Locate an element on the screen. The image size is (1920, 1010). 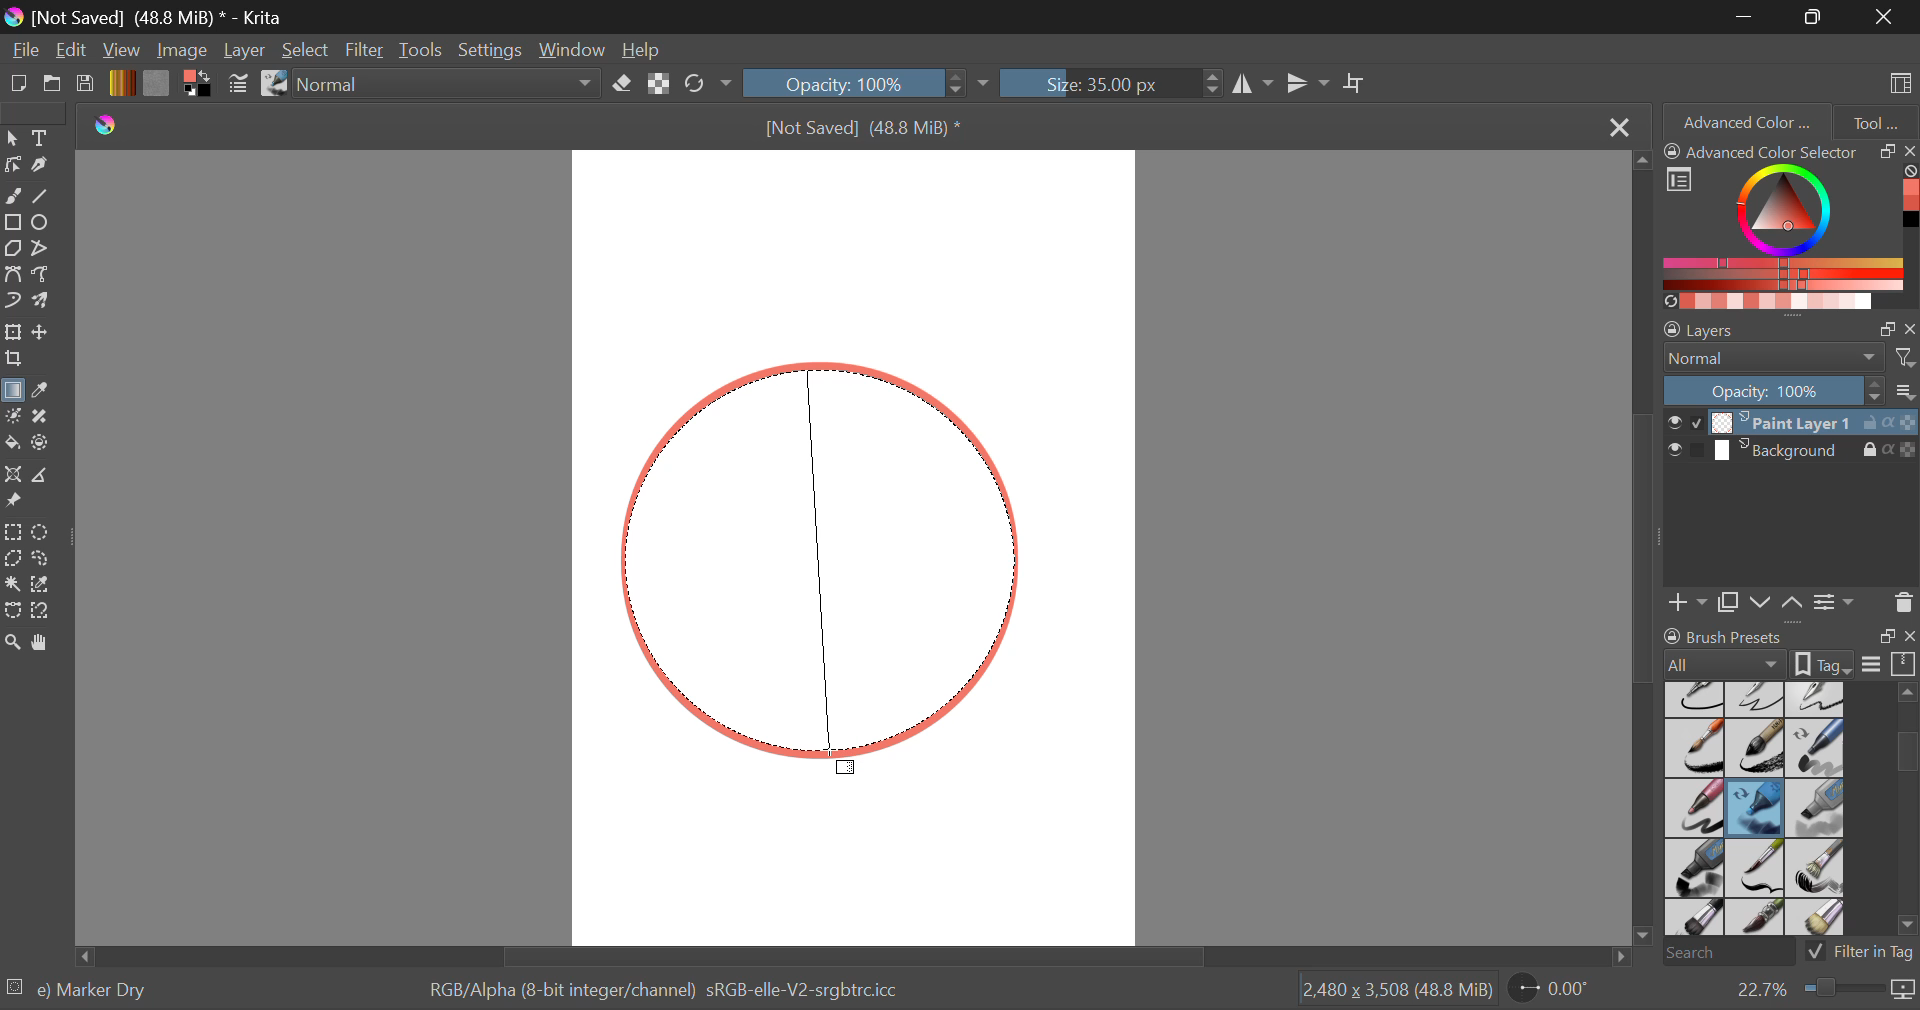
Polygon Tool is located at coordinates (12, 249).